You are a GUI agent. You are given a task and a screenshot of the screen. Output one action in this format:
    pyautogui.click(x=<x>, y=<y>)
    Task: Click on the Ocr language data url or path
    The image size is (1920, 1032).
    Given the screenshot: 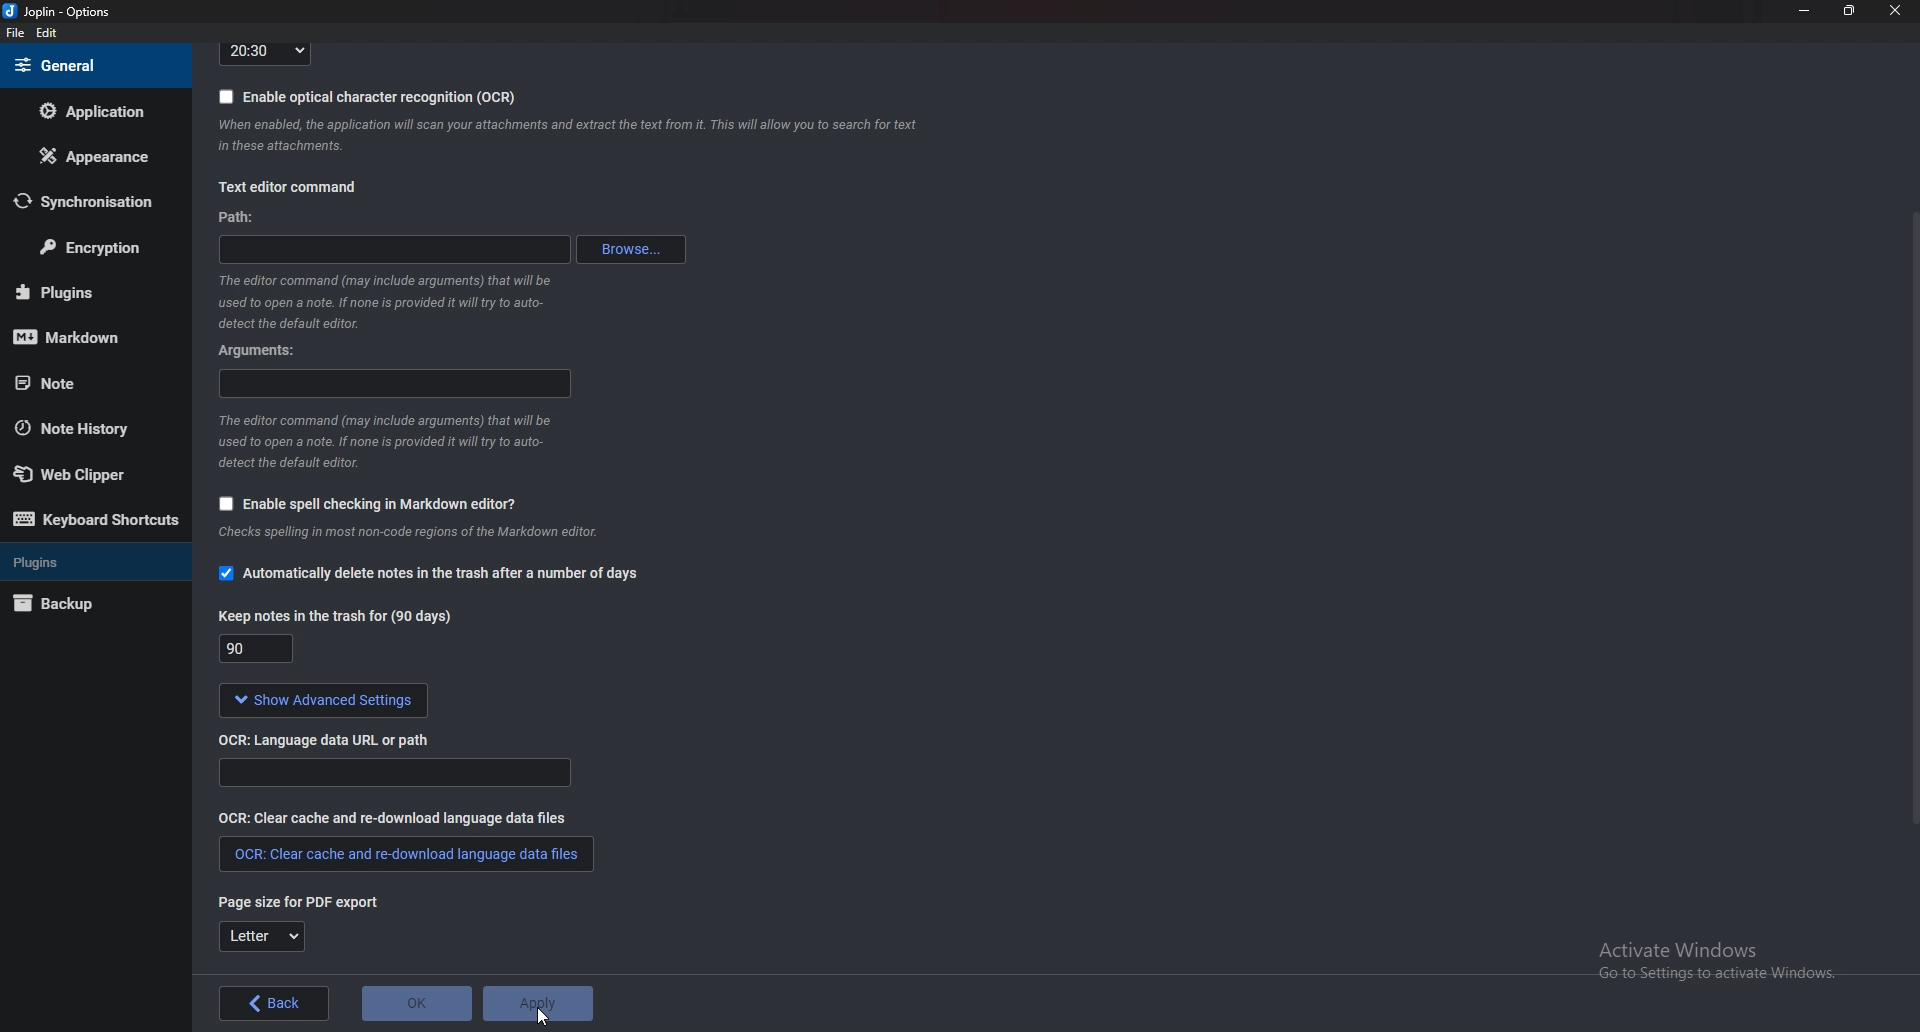 What is the action you would take?
    pyautogui.click(x=394, y=773)
    